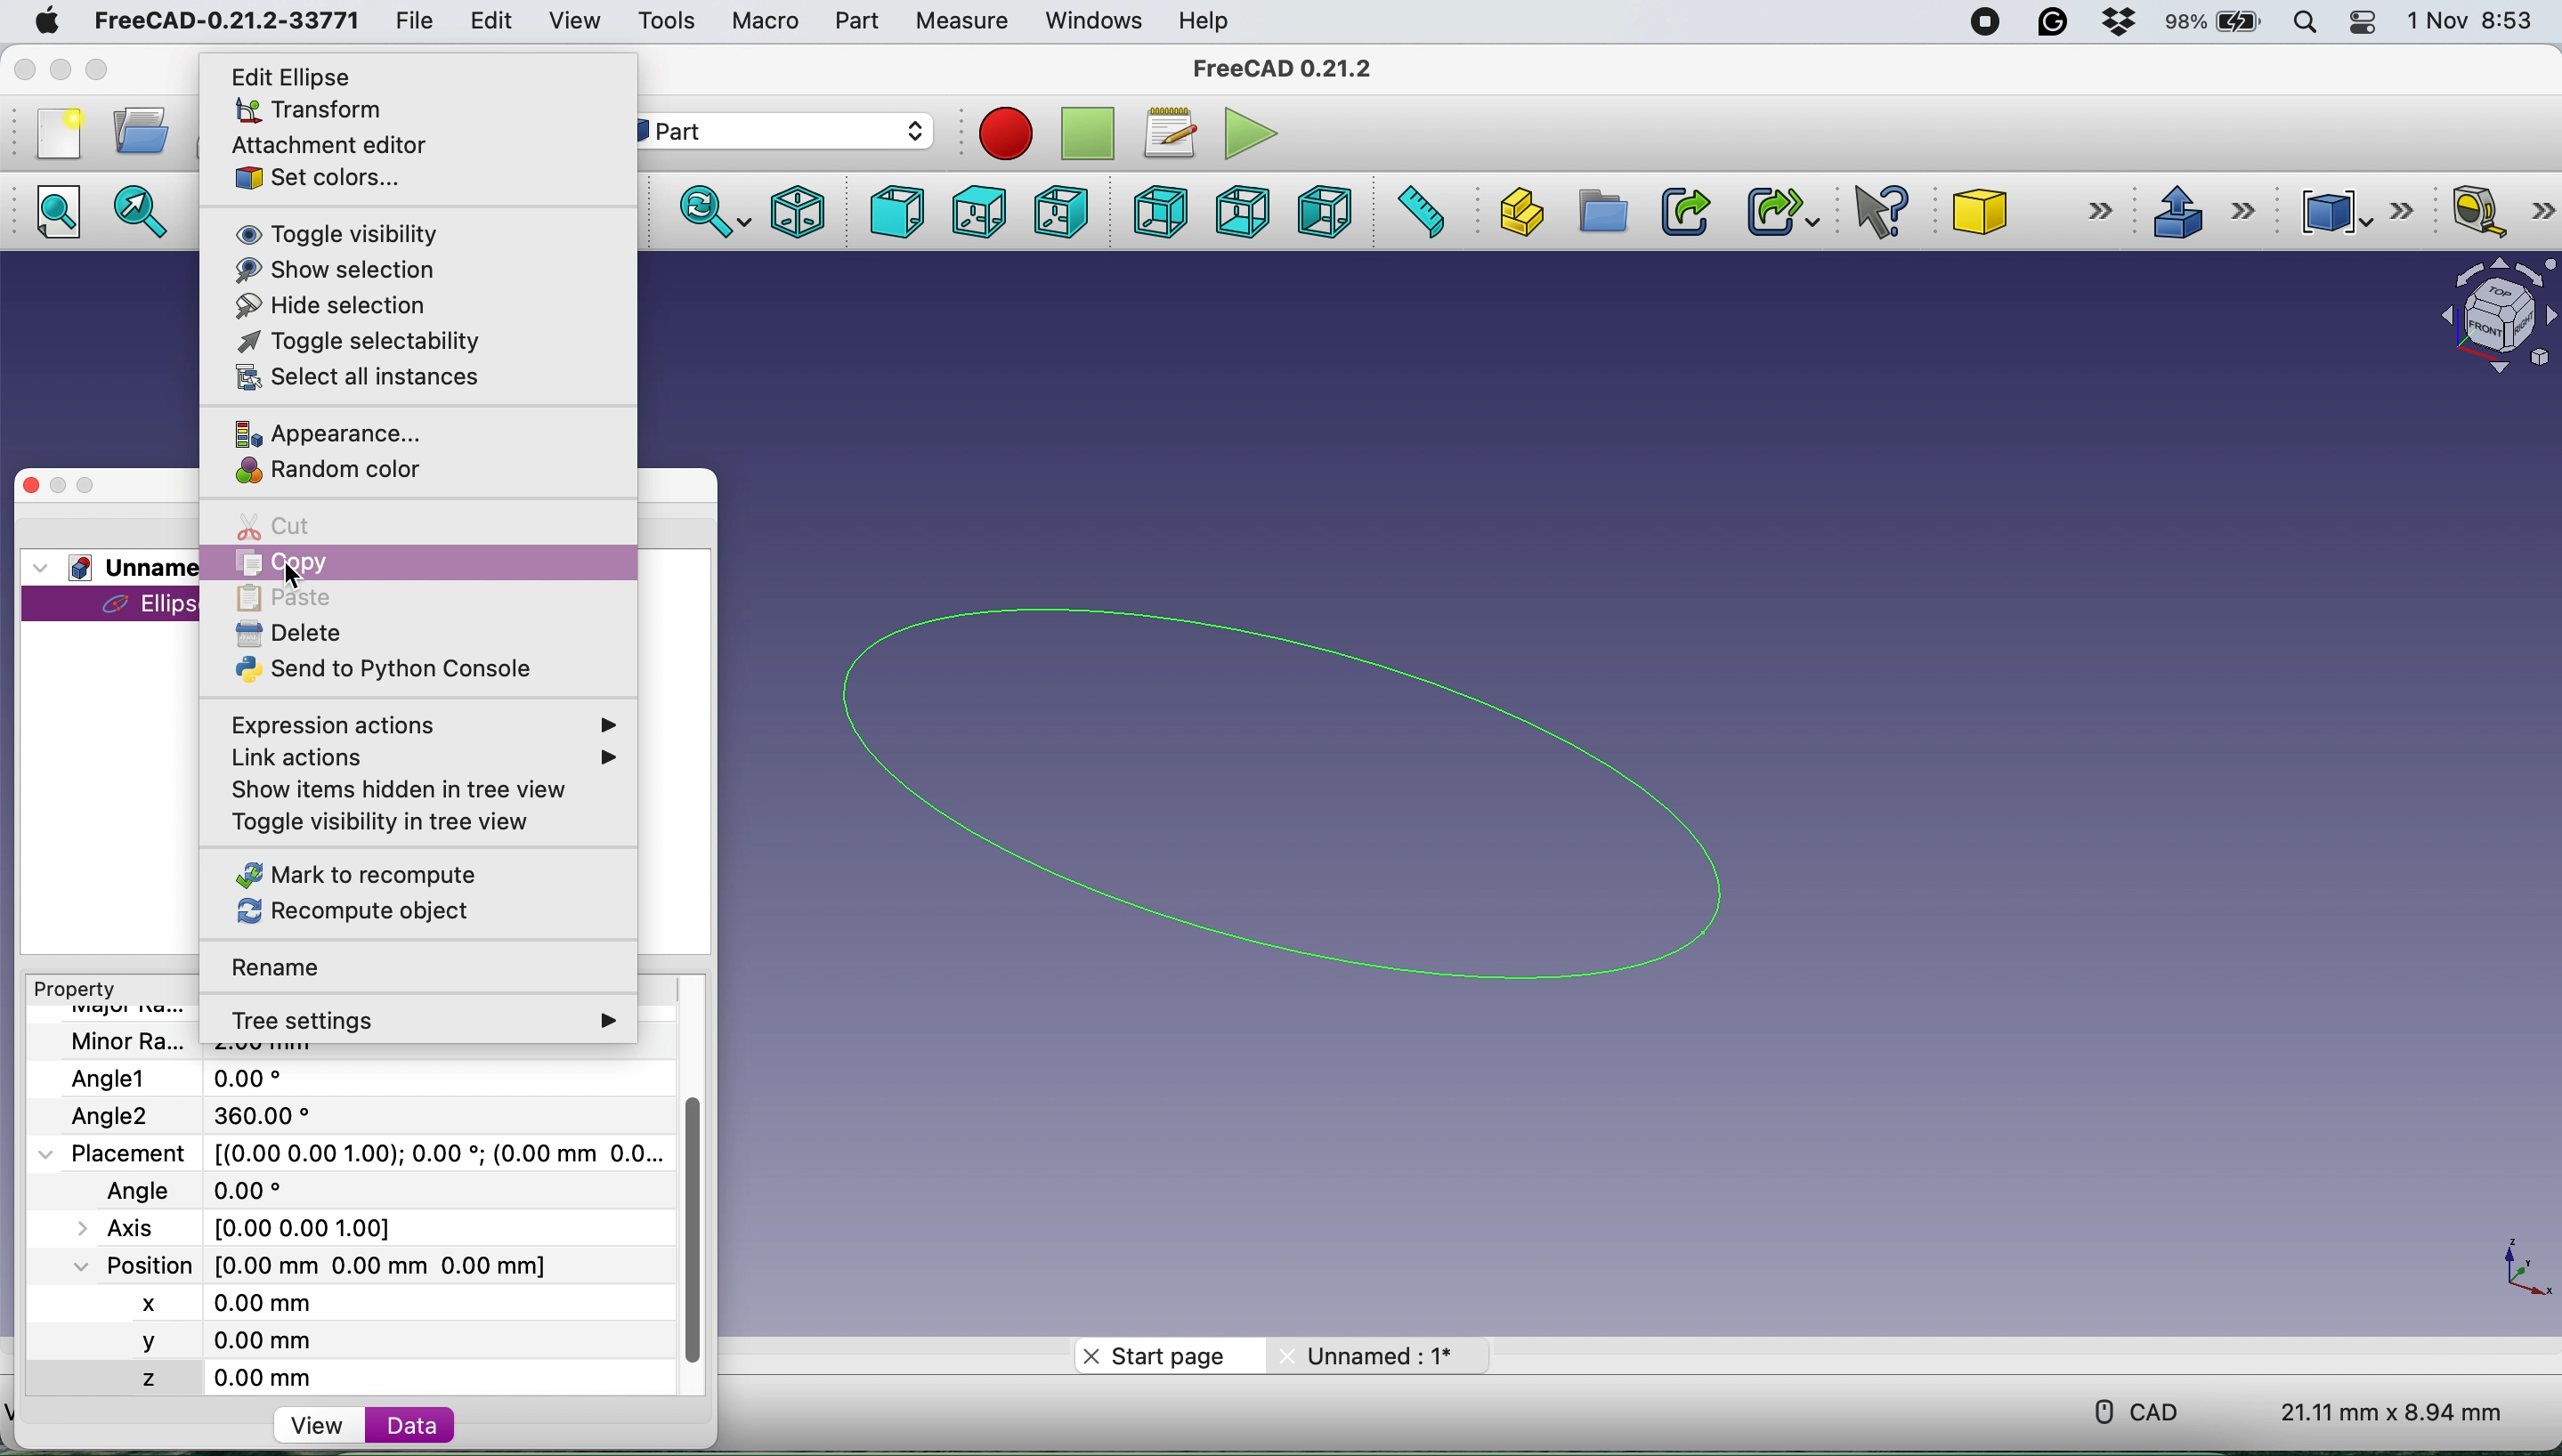  I want to click on poaition, so click(364, 1264).